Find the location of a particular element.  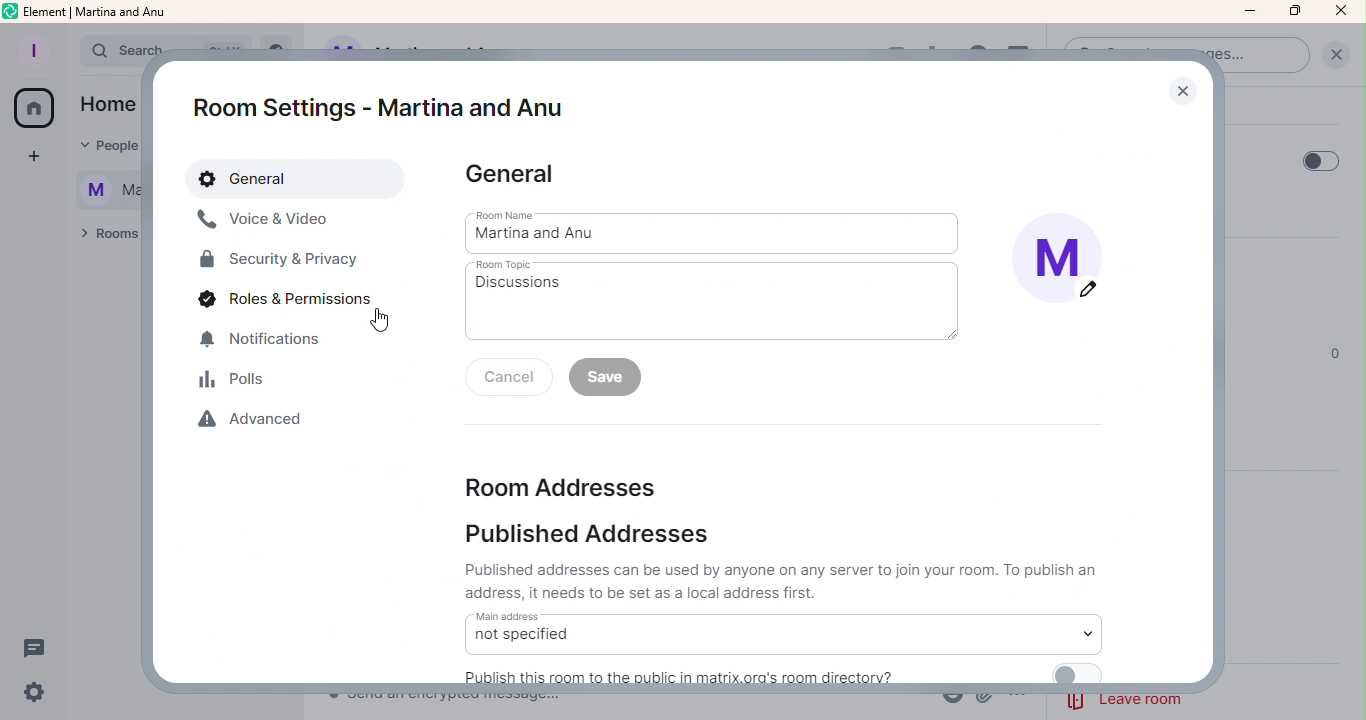

Toggle is located at coordinates (1320, 159).